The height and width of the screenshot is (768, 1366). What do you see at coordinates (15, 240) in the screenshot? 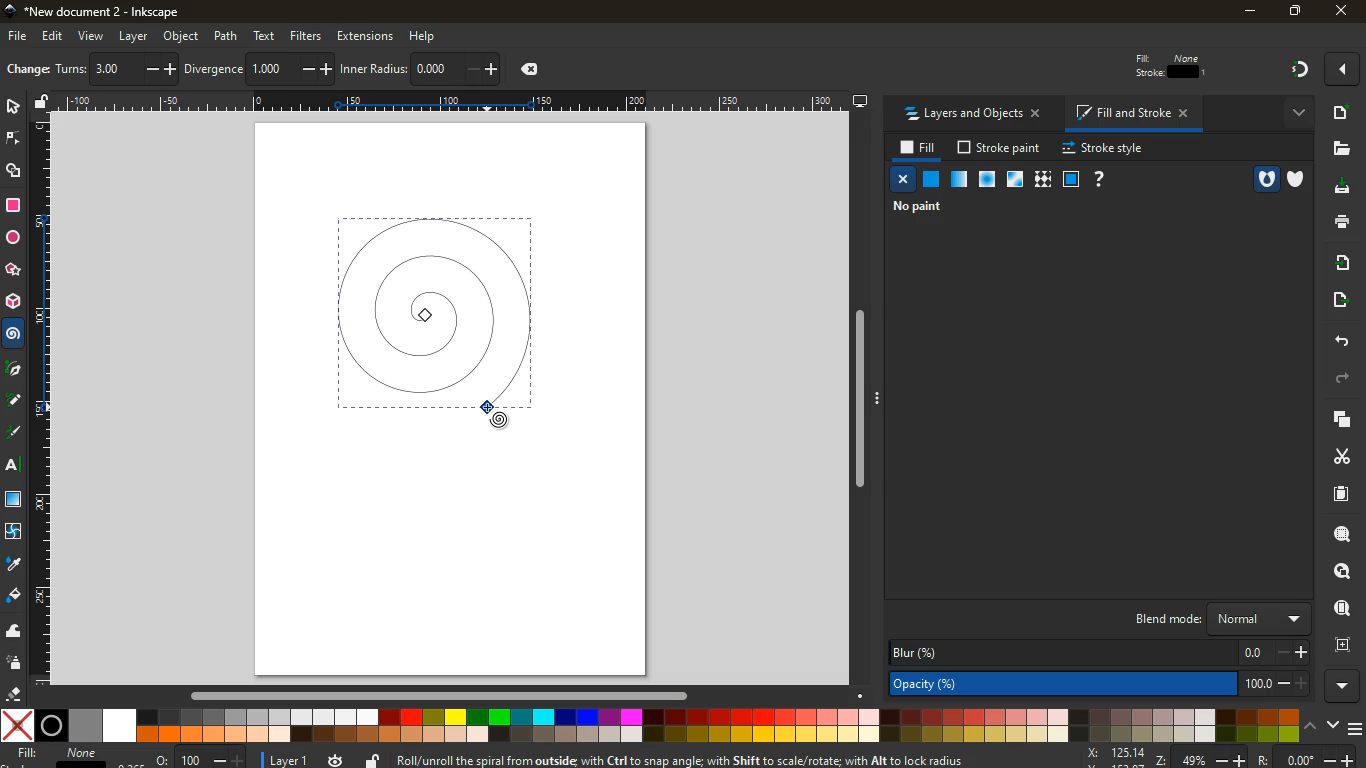
I see `circle` at bounding box center [15, 240].